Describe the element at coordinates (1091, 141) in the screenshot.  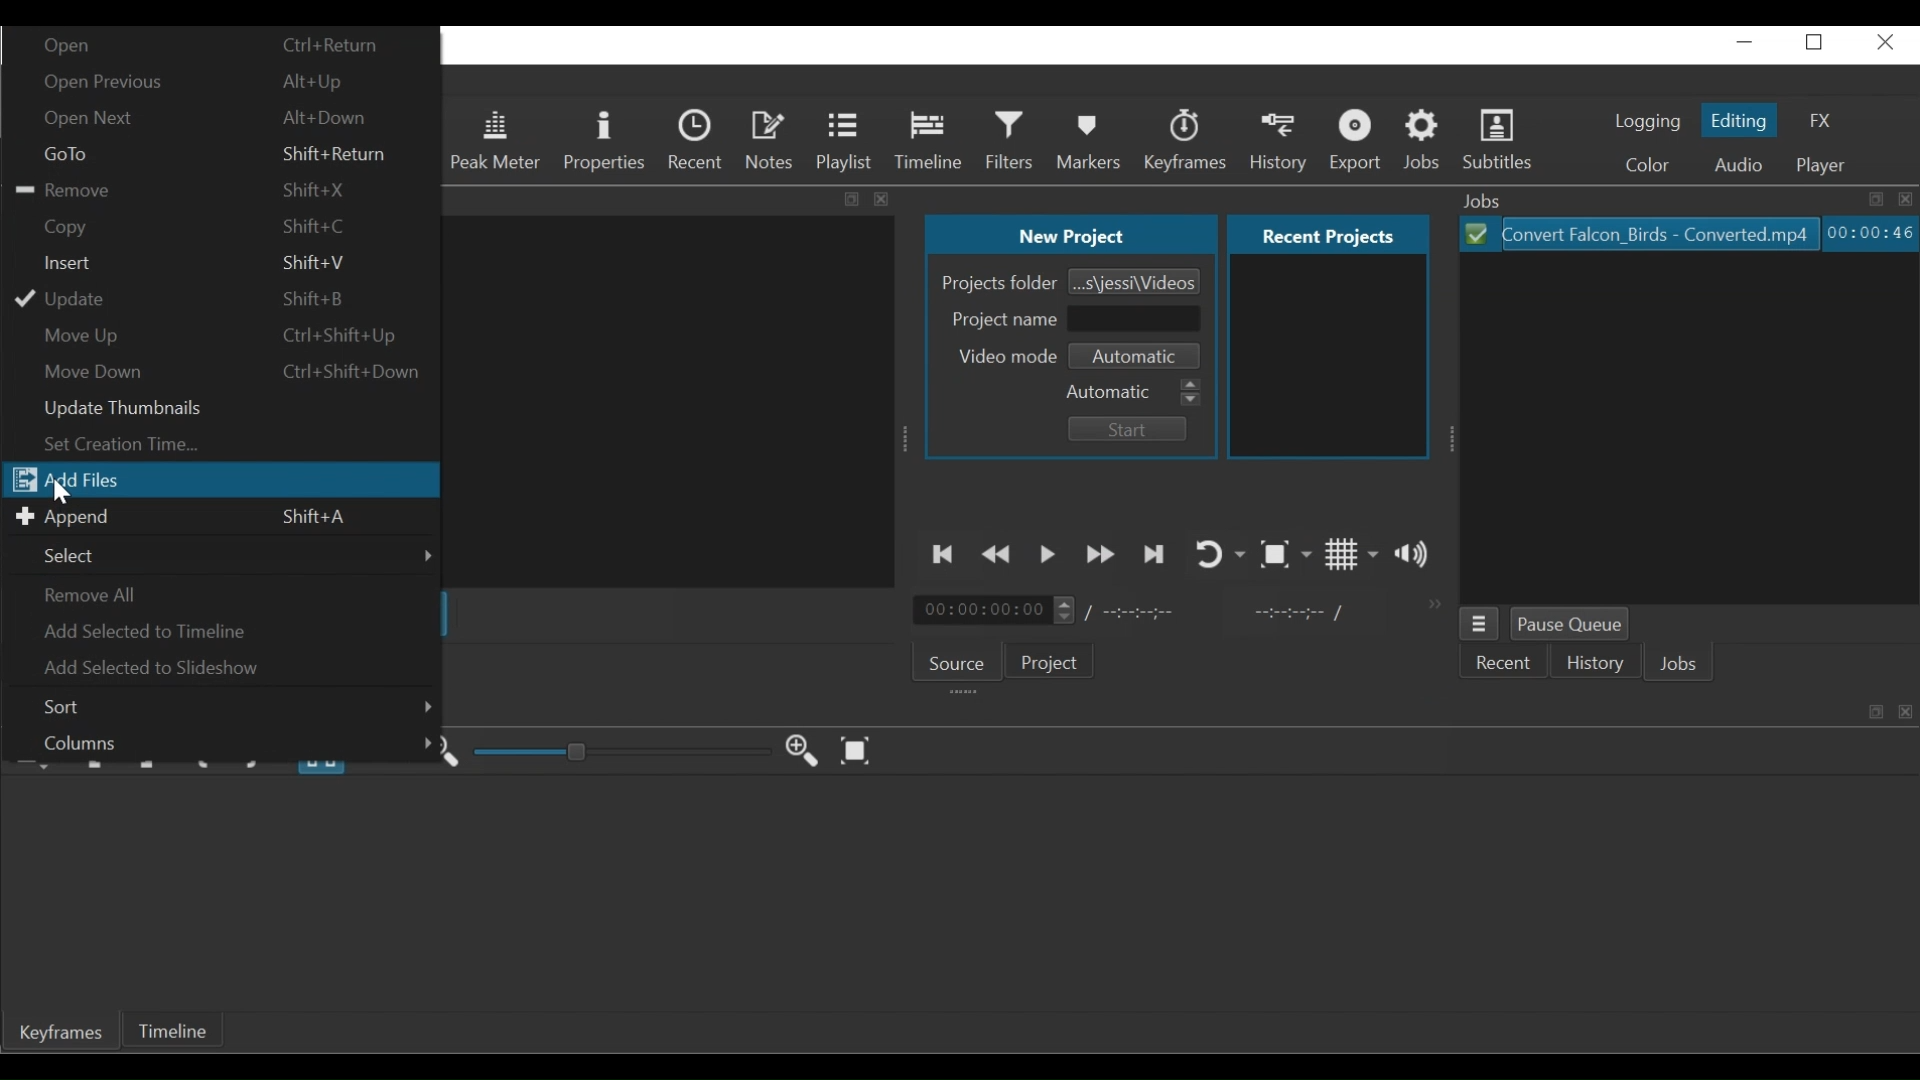
I see `Markers` at that location.